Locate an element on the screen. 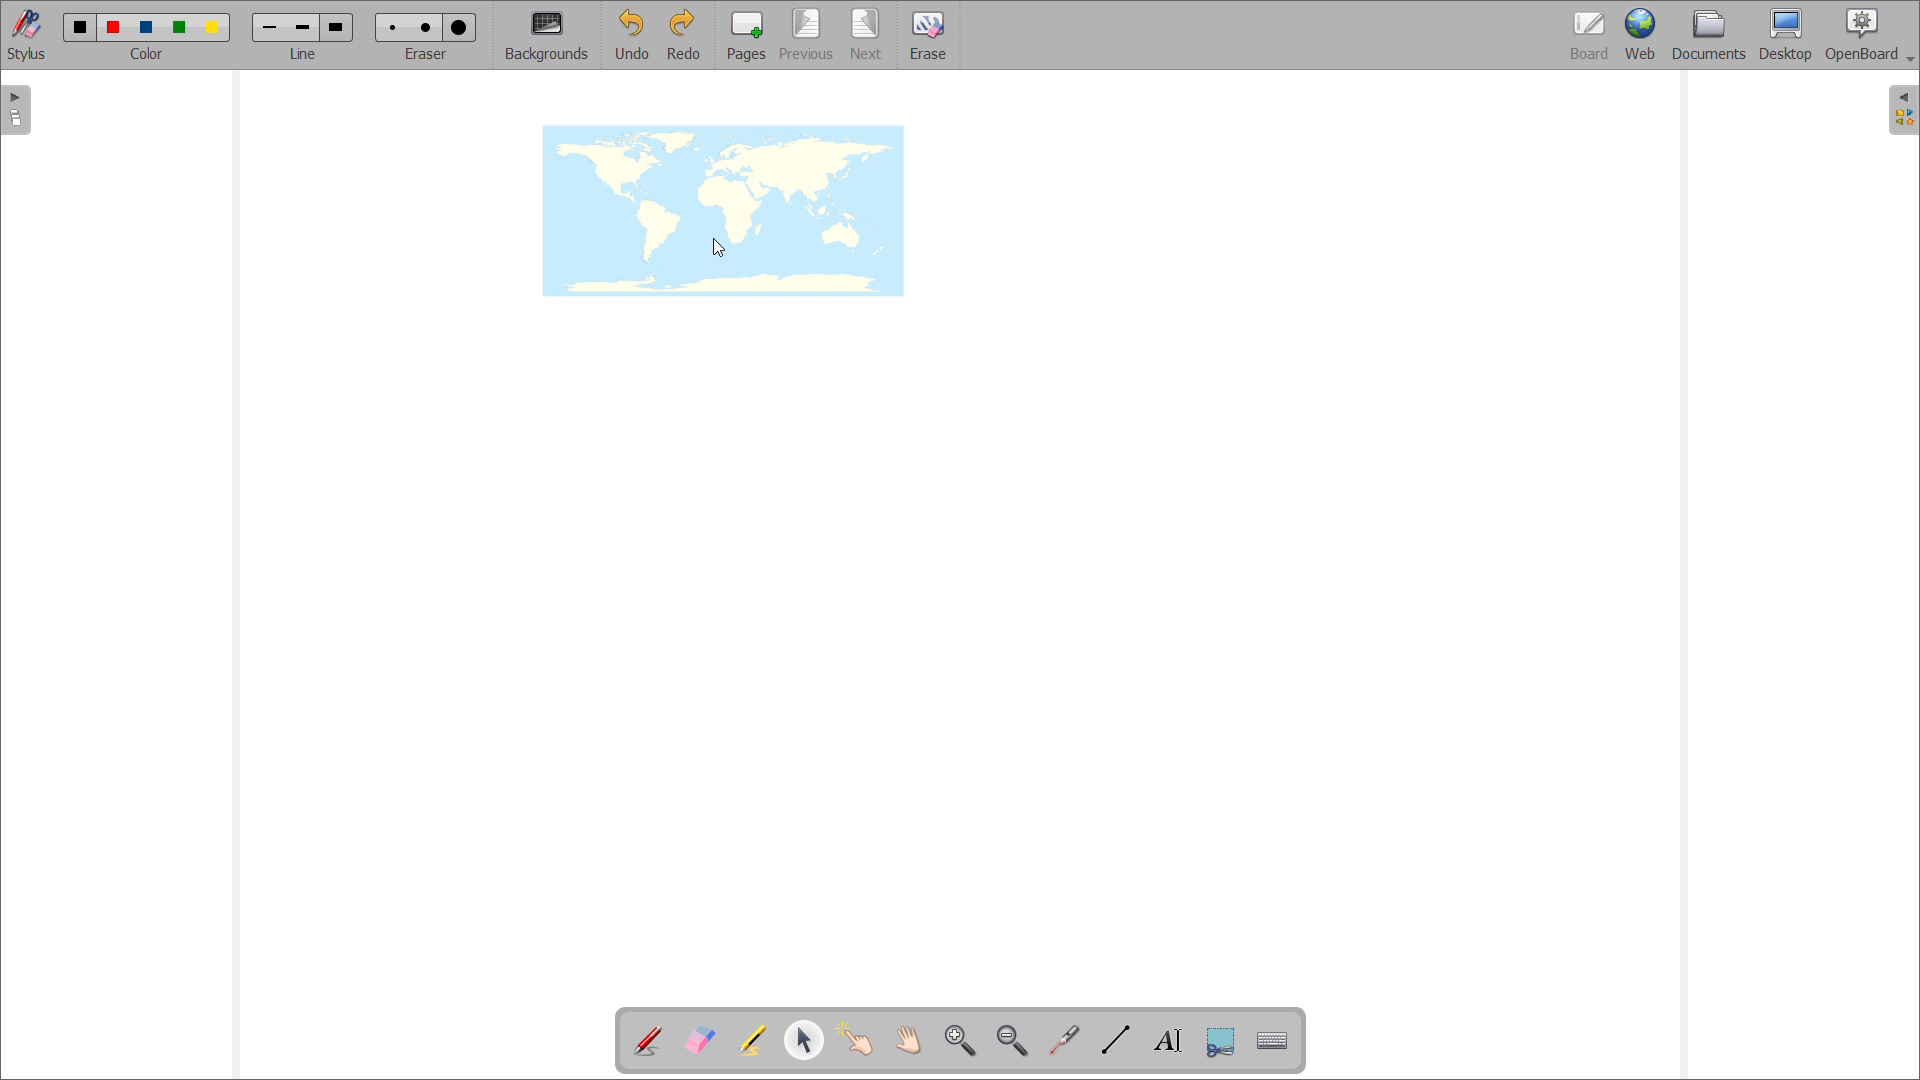 The width and height of the screenshot is (1920, 1080). cursor is located at coordinates (719, 248).